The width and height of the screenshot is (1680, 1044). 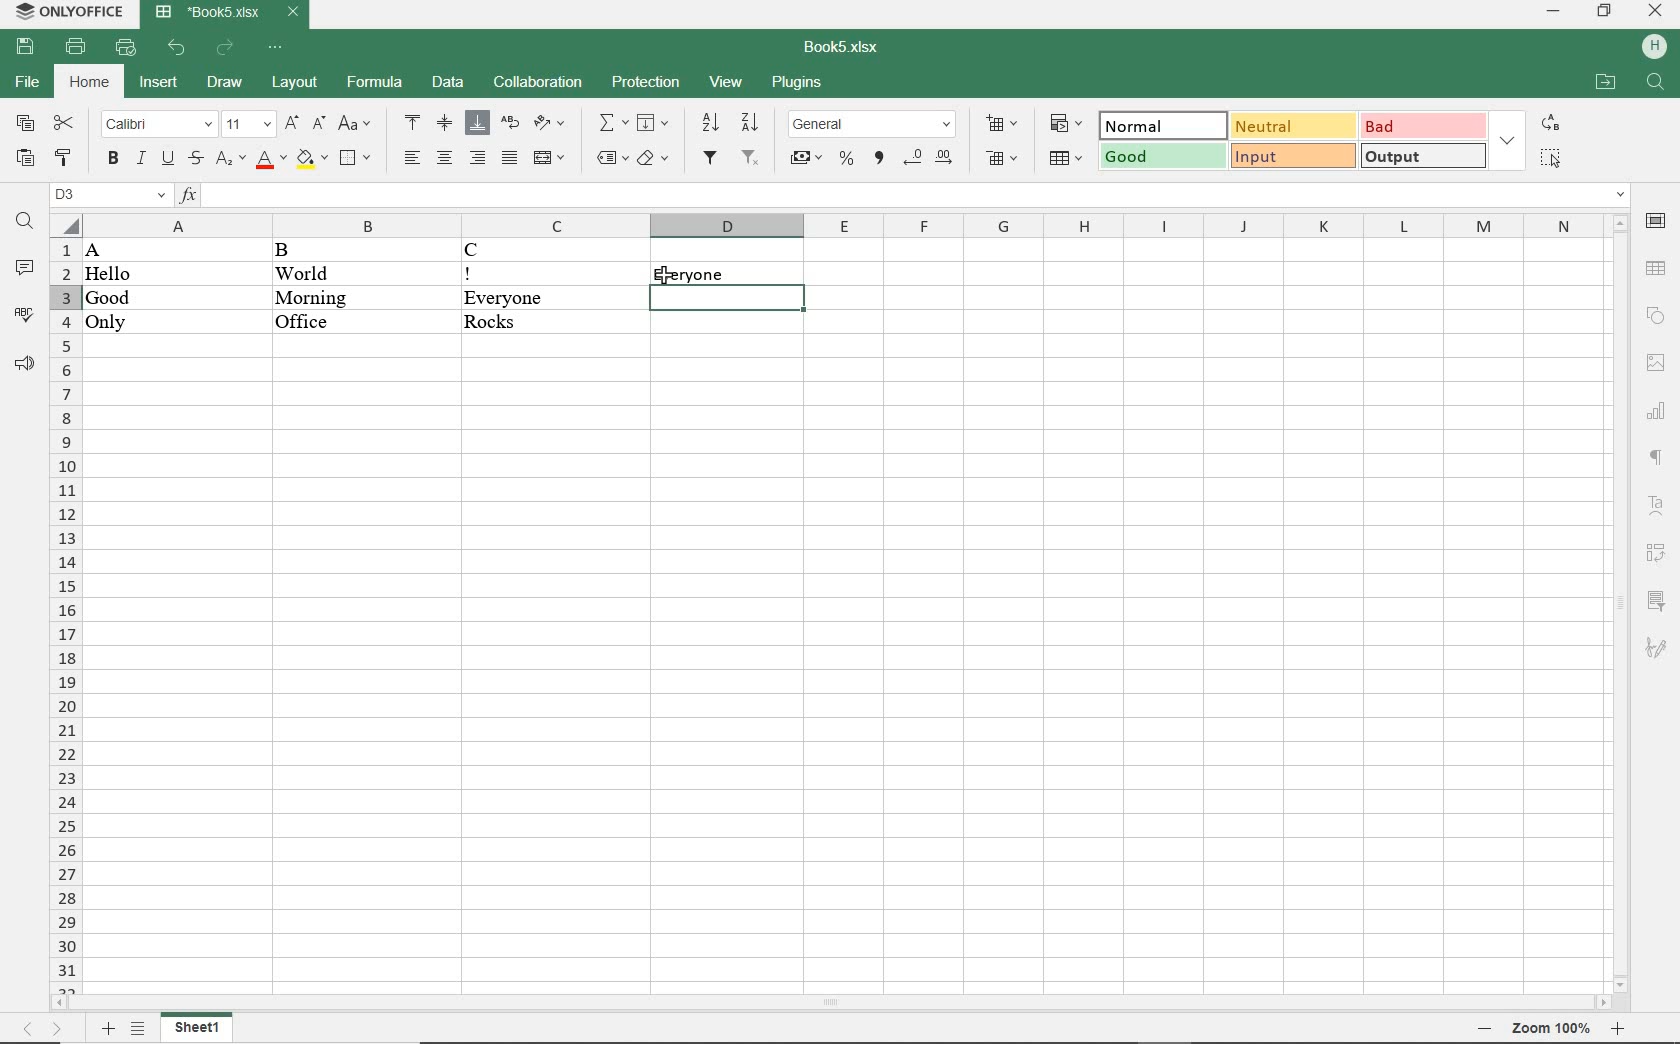 I want to click on formula, so click(x=376, y=84).